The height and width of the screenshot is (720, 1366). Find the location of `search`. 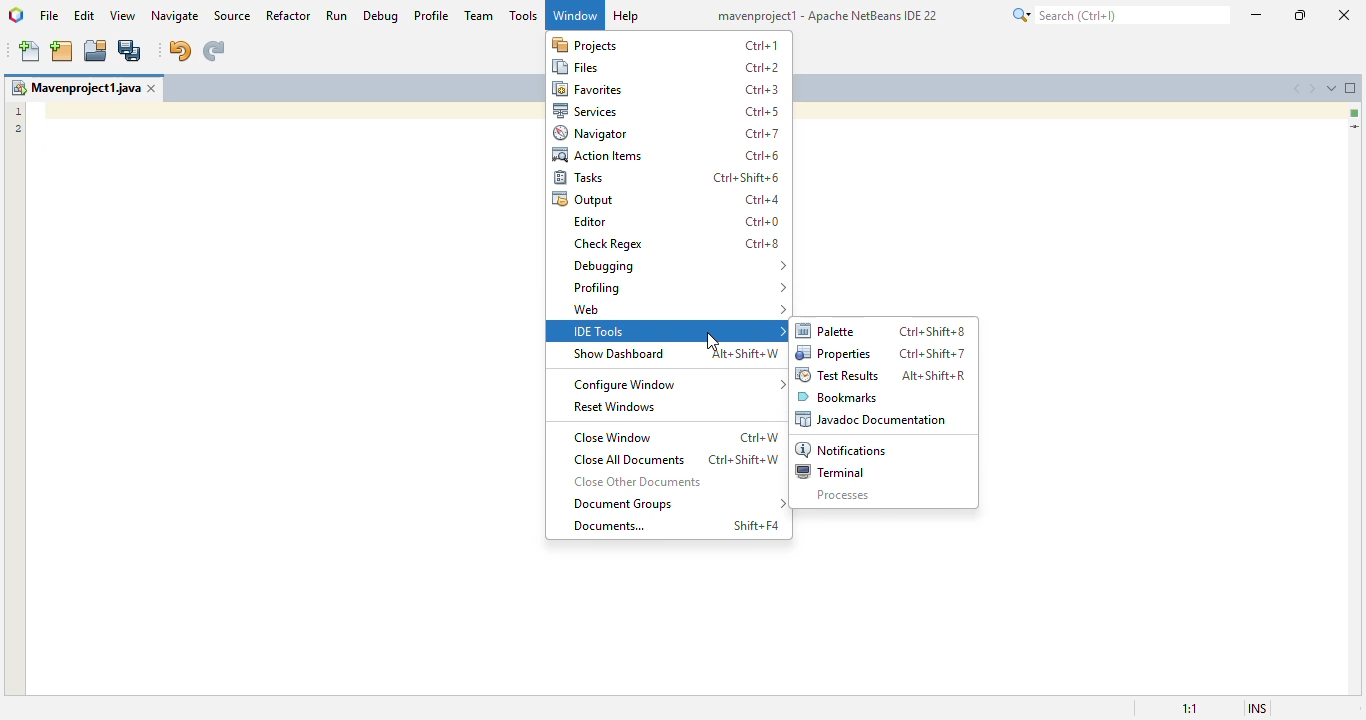

search is located at coordinates (1120, 14).